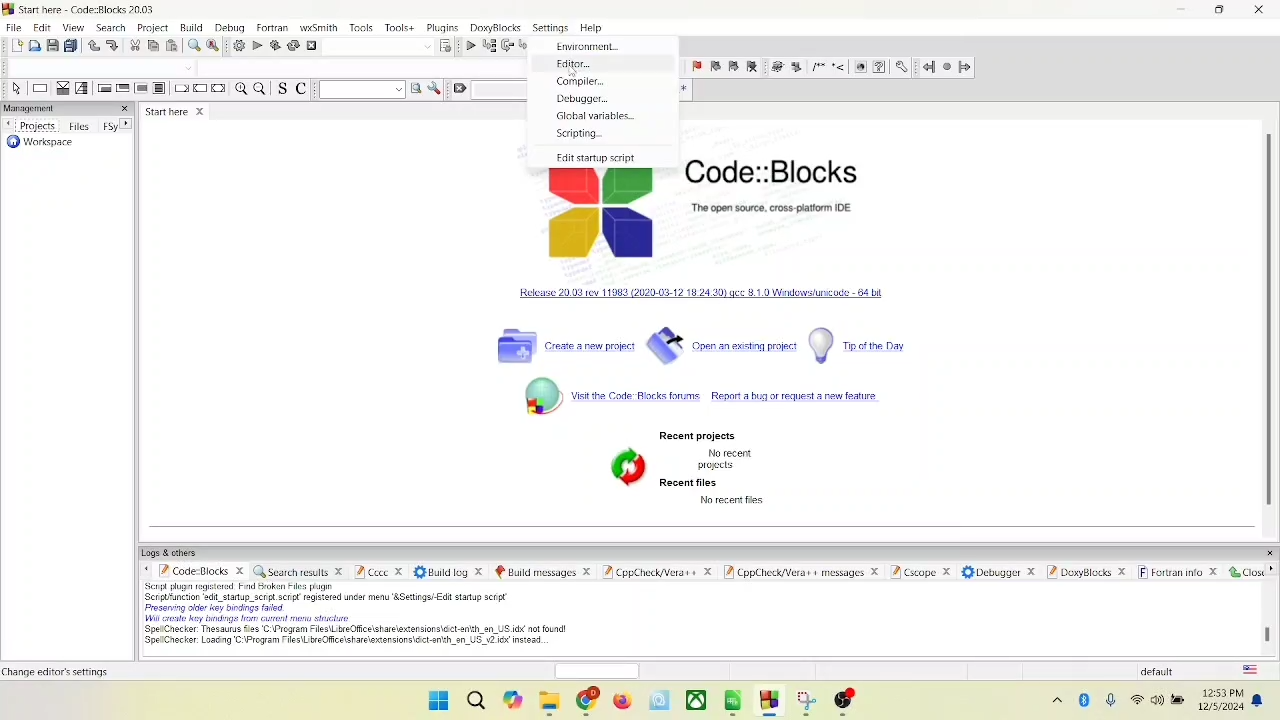 This screenshot has height=720, width=1280. Describe the element at coordinates (72, 27) in the screenshot. I see `view` at that location.